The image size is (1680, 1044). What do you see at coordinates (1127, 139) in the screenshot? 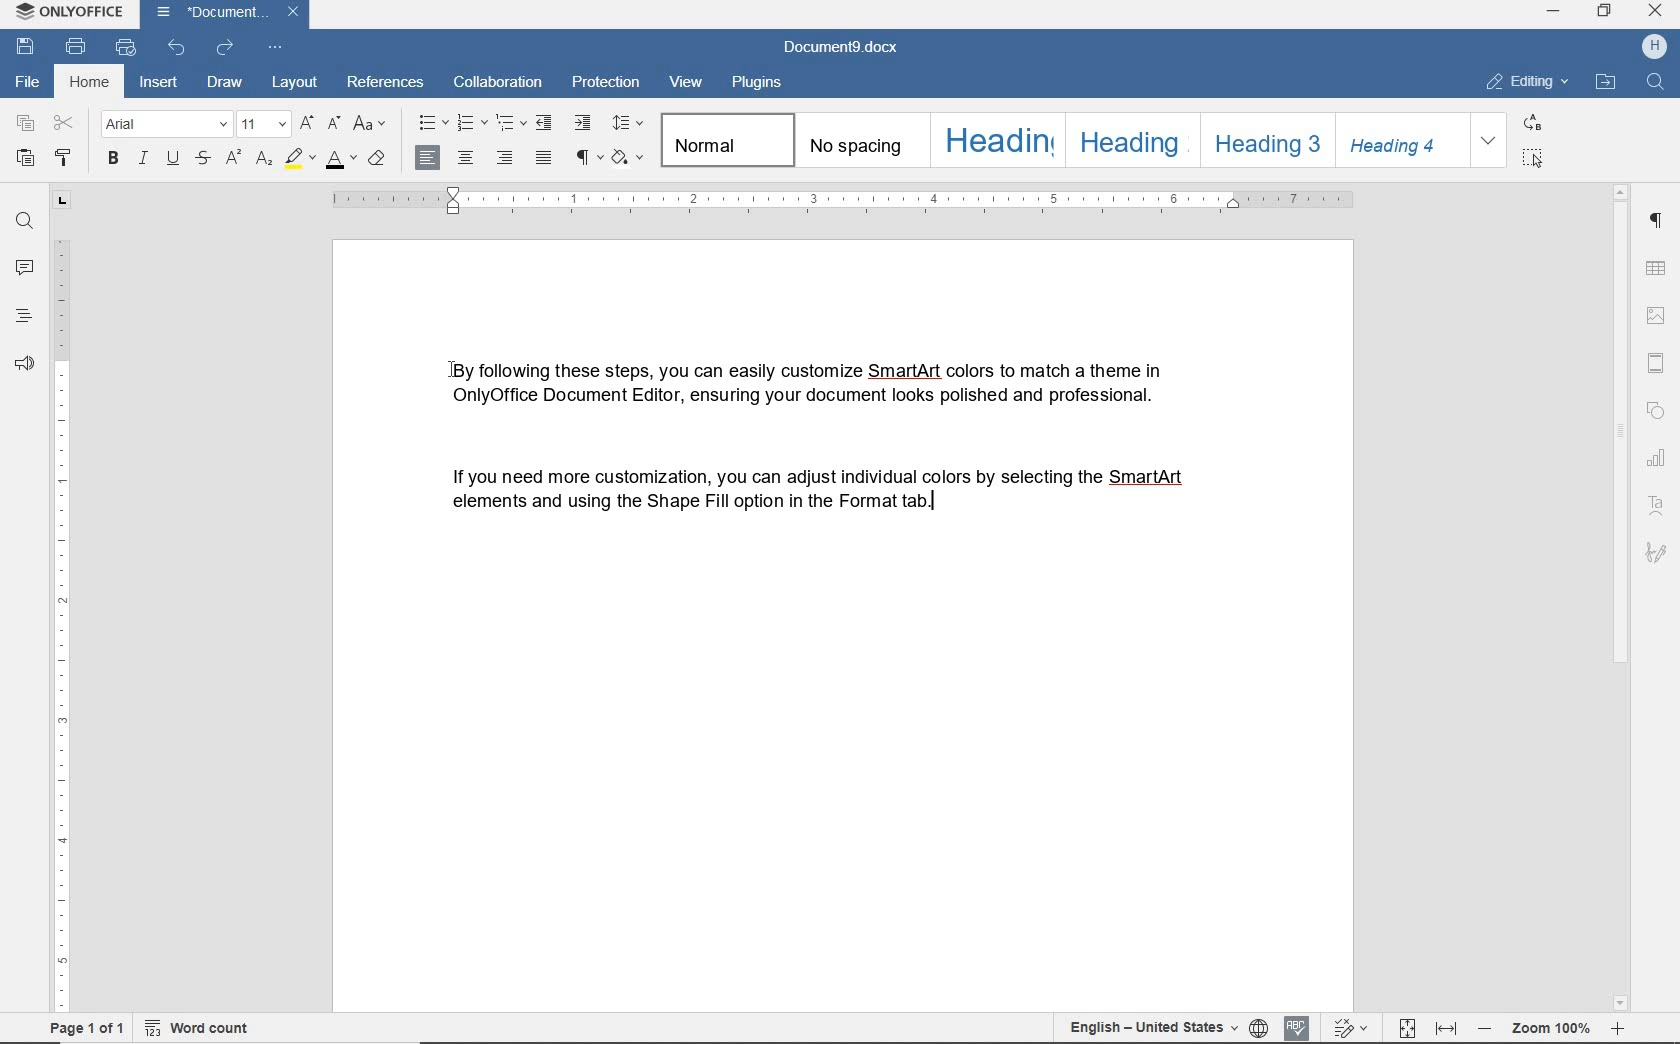
I see `heading 2` at bounding box center [1127, 139].